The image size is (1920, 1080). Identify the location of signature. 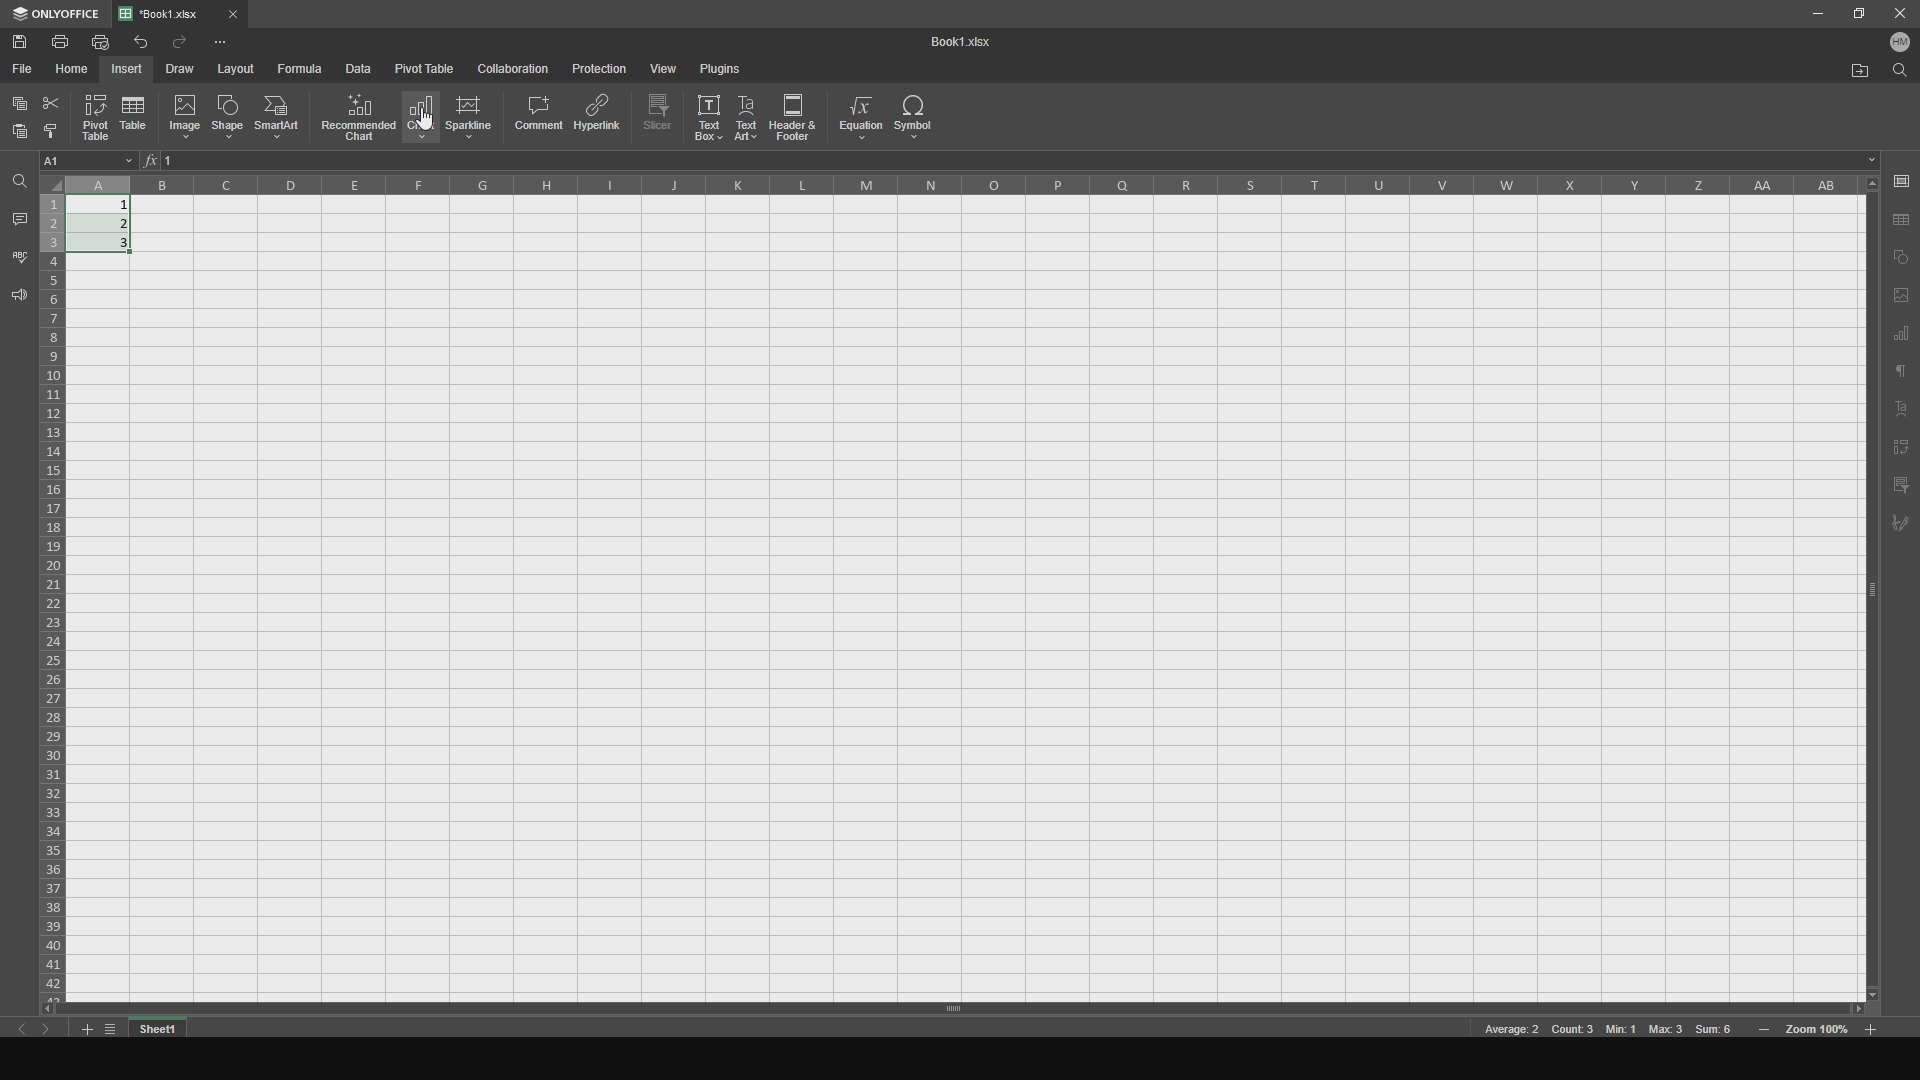
(1904, 528).